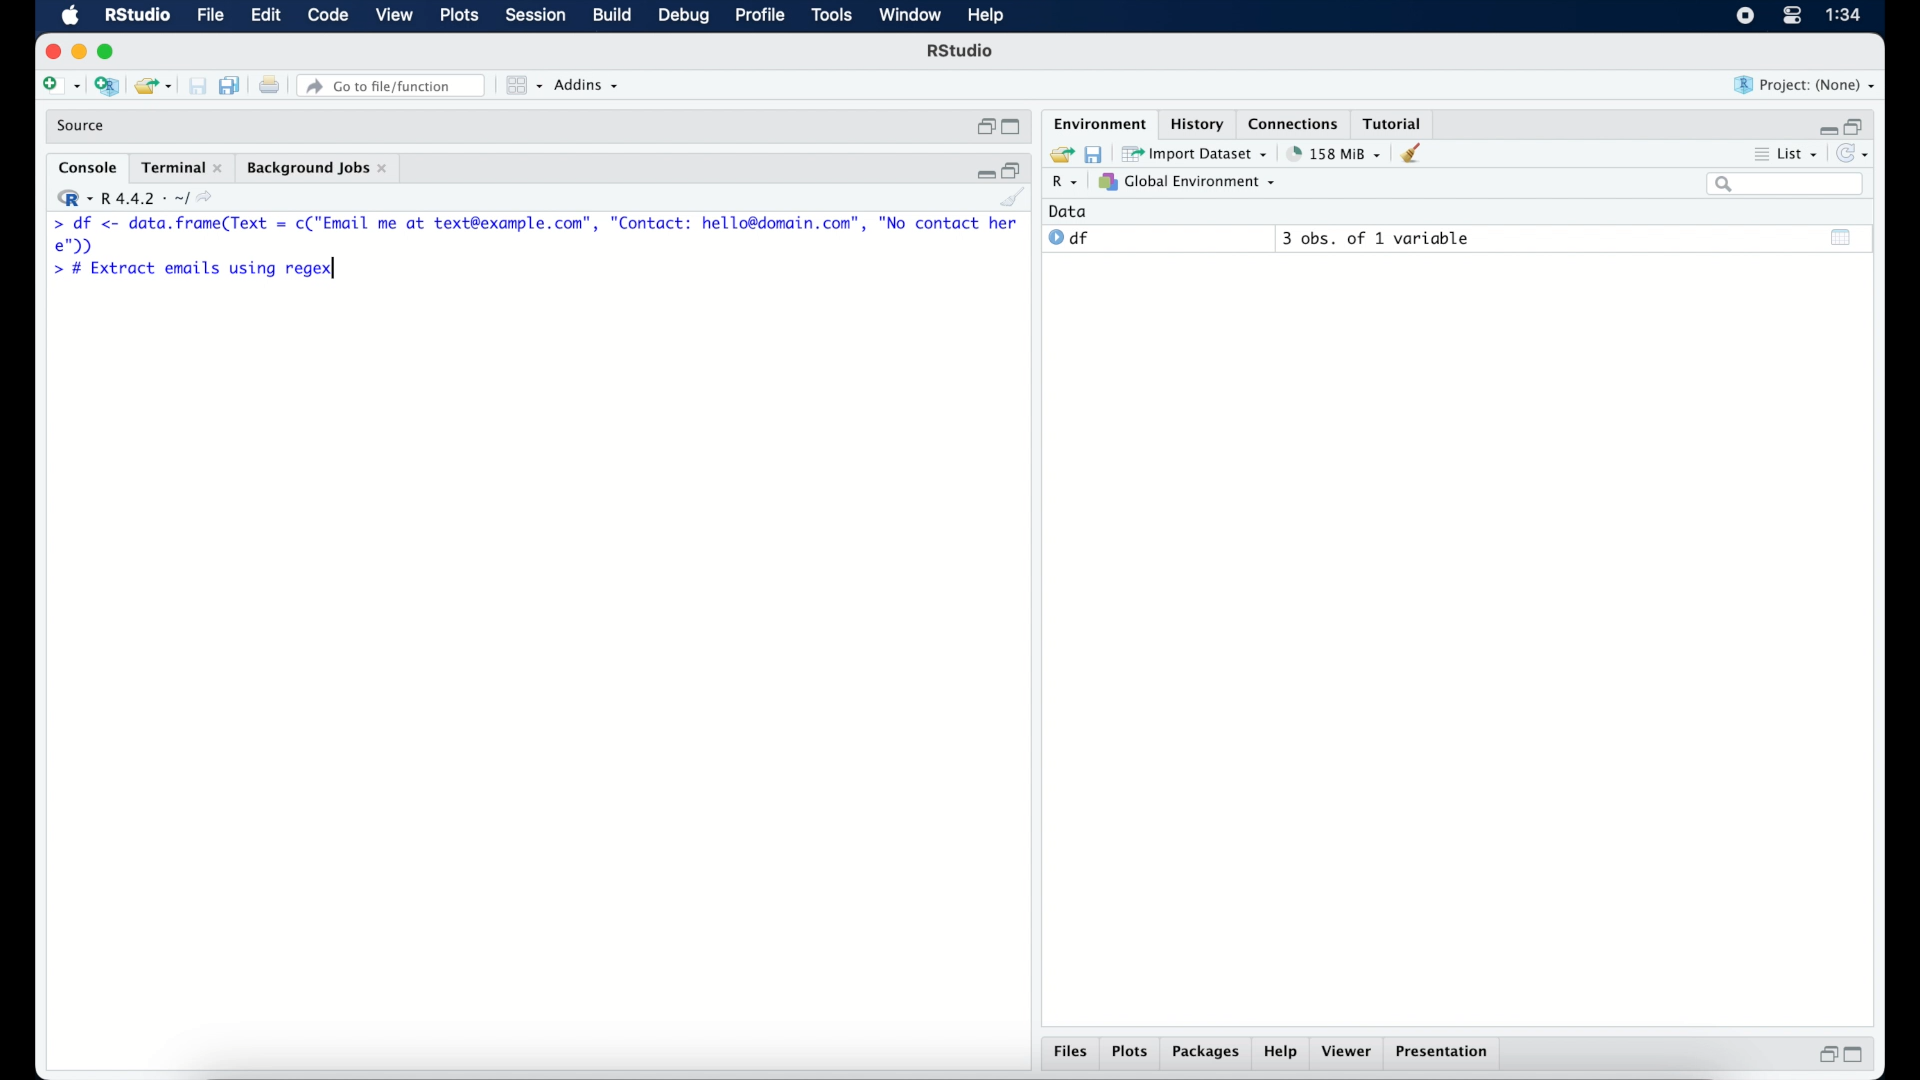  Describe the element at coordinates (1015, 170) in the screenshot. I see `restore down` at that location.